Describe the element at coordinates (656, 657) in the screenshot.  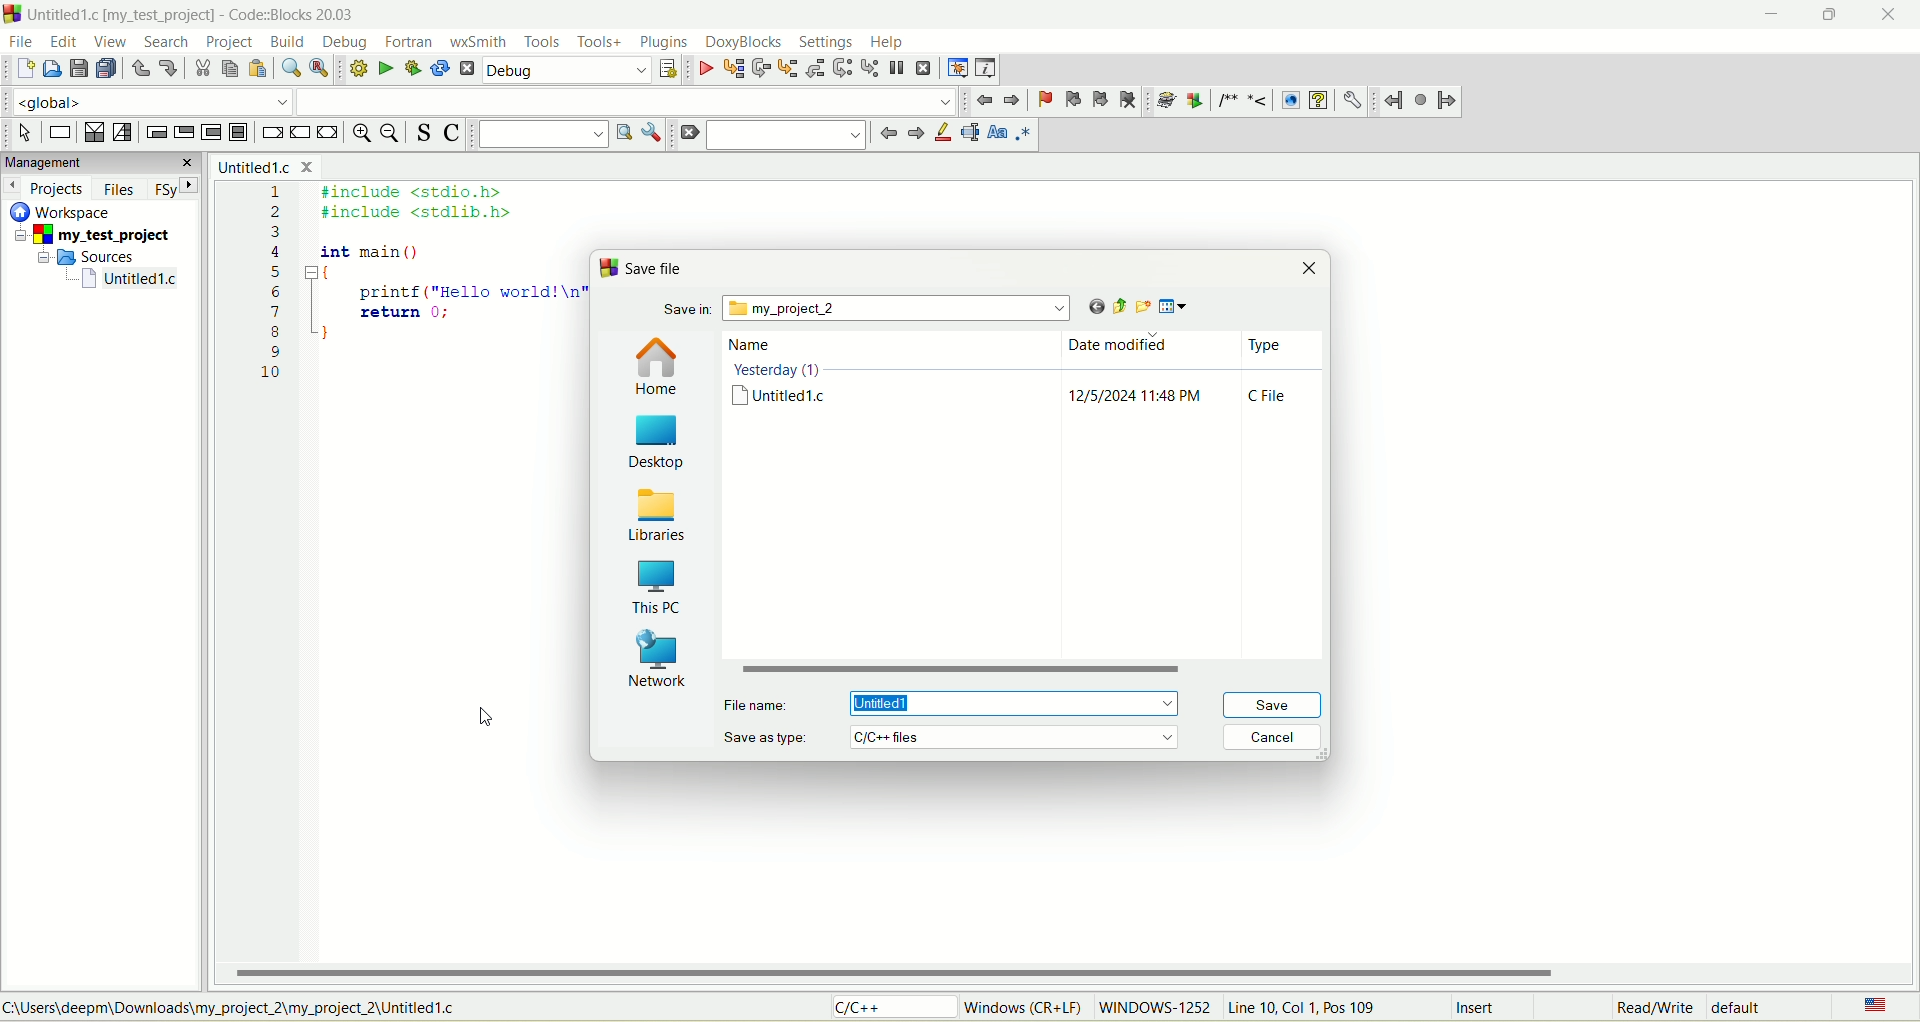
I see `network` at that location.